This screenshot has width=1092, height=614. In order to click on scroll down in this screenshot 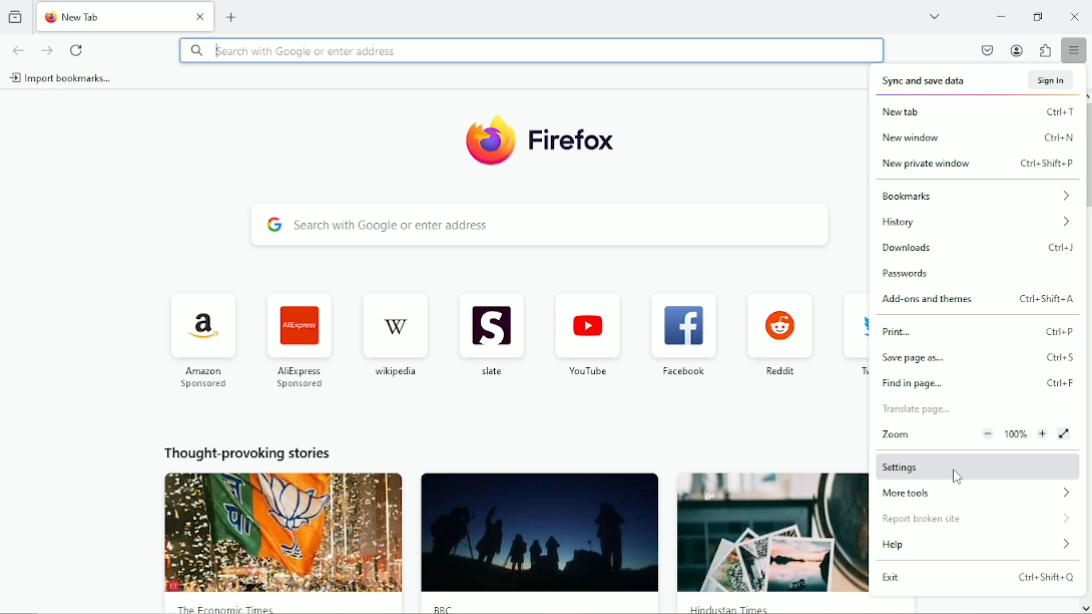, I will do `click(1085, 608)`.